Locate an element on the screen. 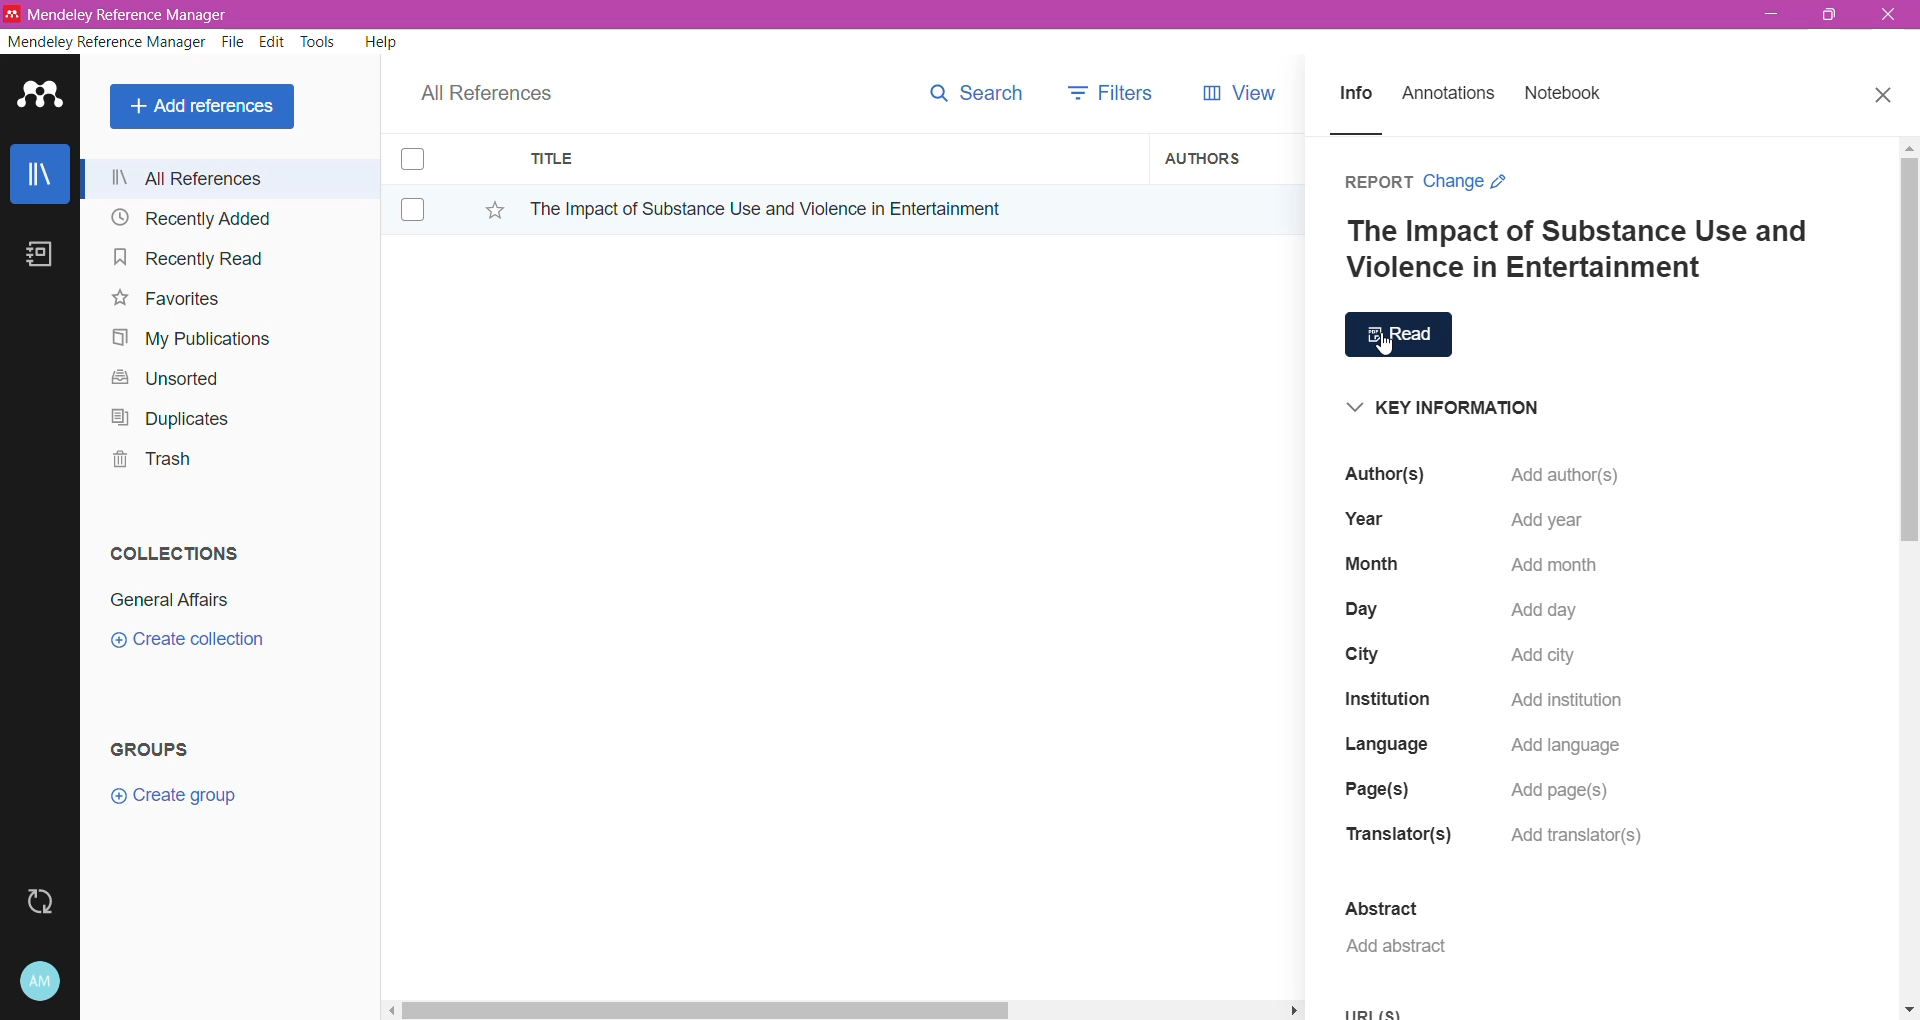  Change Item Type is located at coordinates (1470, 179).